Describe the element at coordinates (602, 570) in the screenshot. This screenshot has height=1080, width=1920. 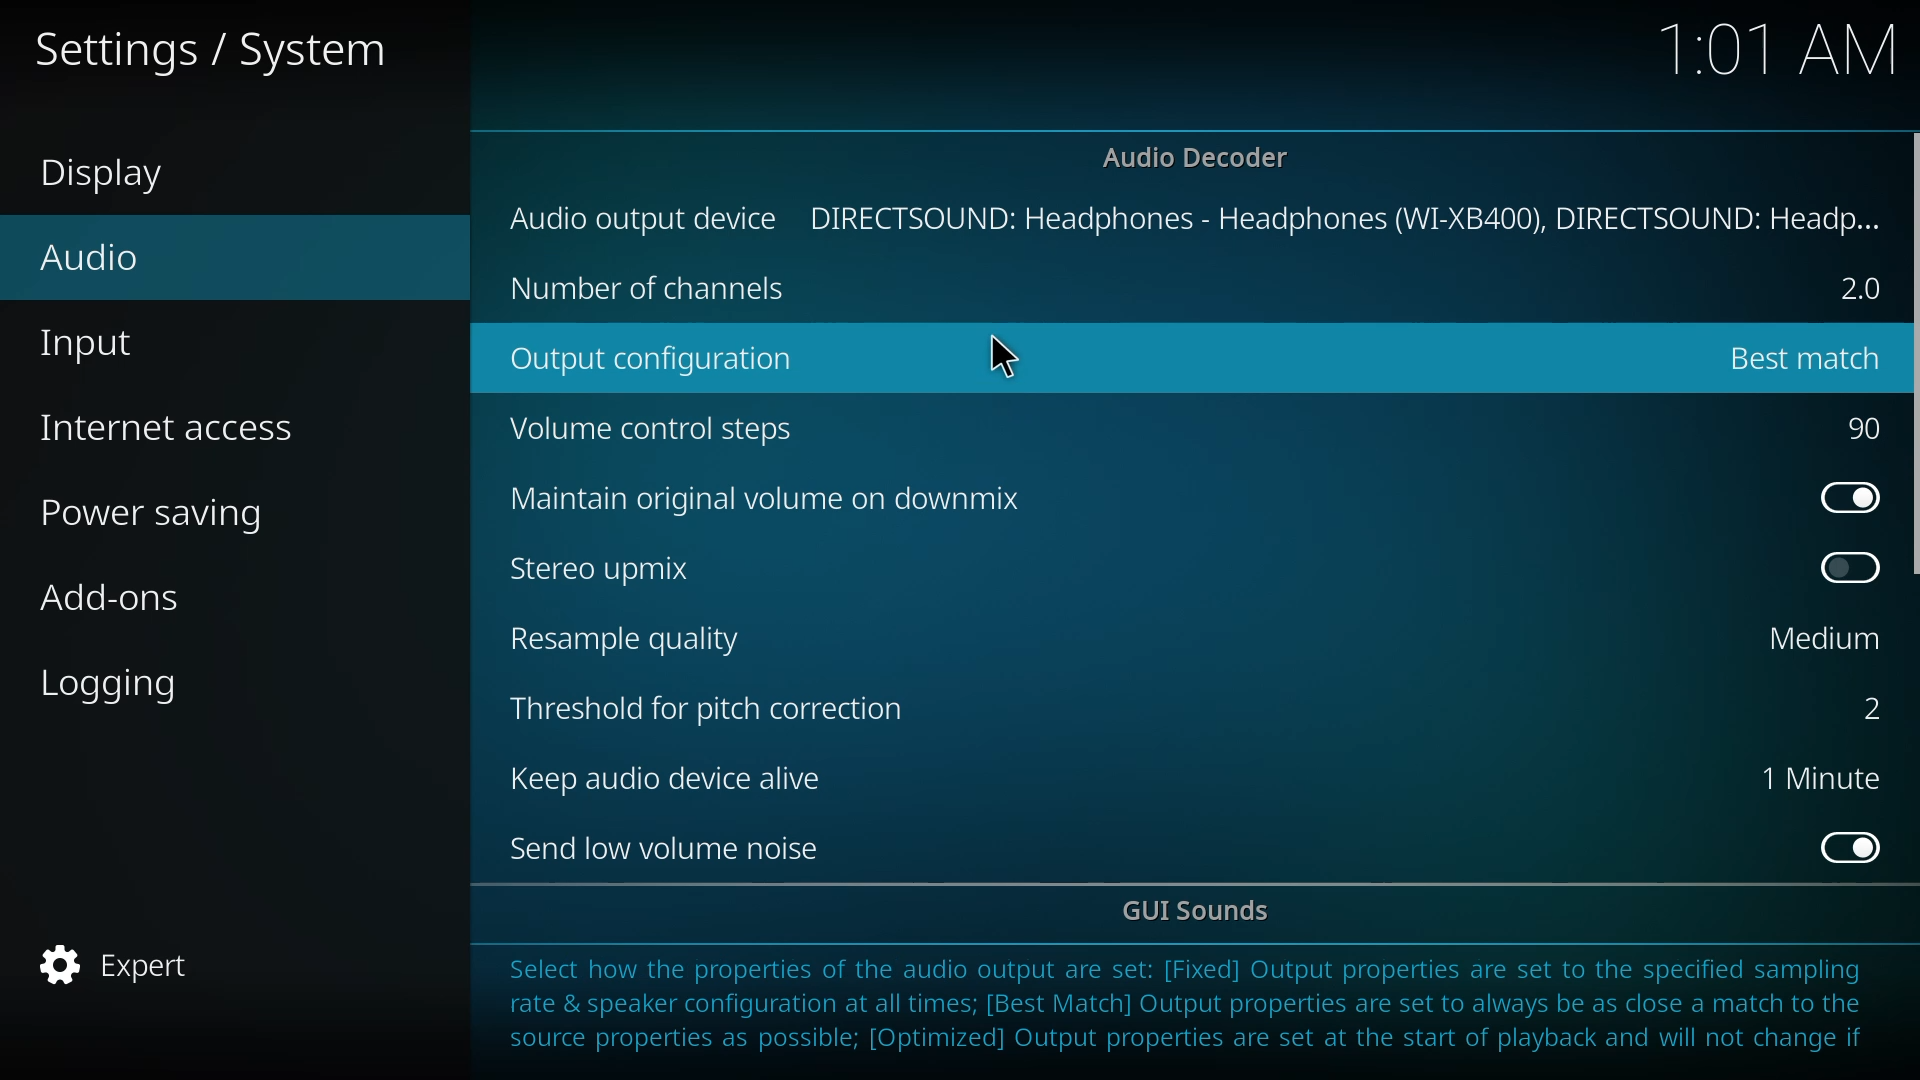
I see `stereo upmix` at that location.